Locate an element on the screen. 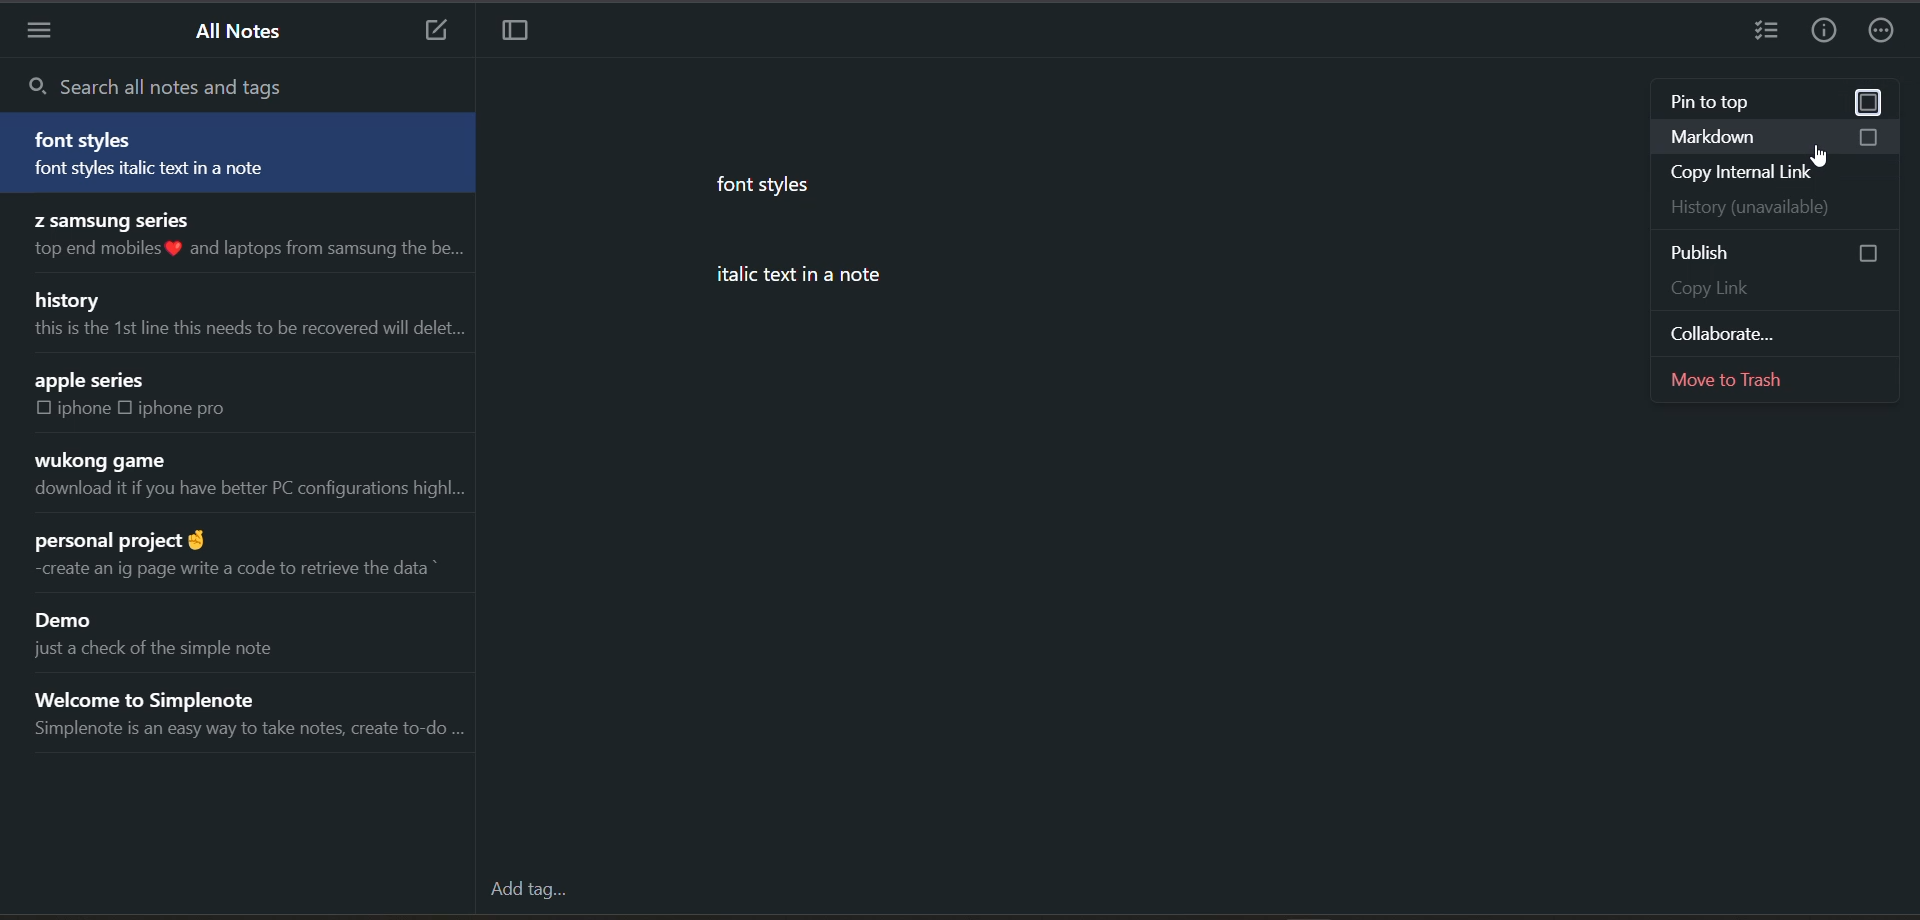 Image resolution: width=1920 pixels, height=920 pixels. add tag is located at coordinates (531, 888).